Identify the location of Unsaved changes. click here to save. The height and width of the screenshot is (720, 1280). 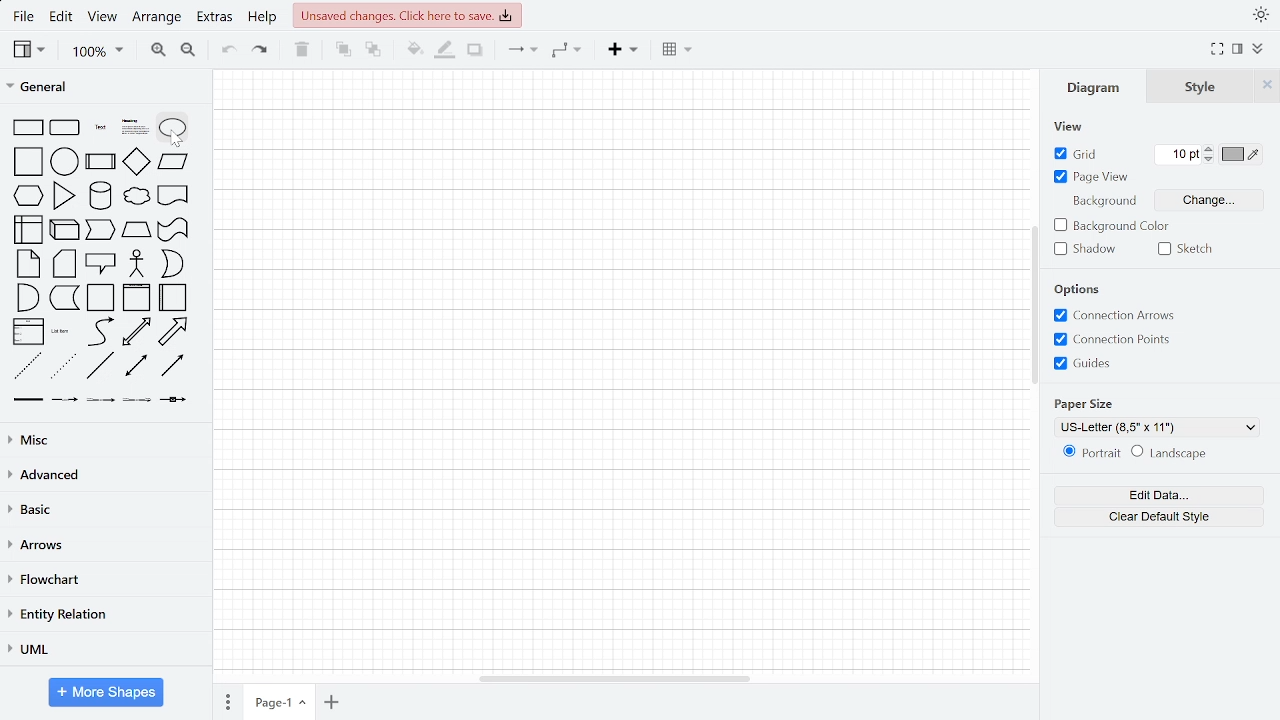
(406, 15).